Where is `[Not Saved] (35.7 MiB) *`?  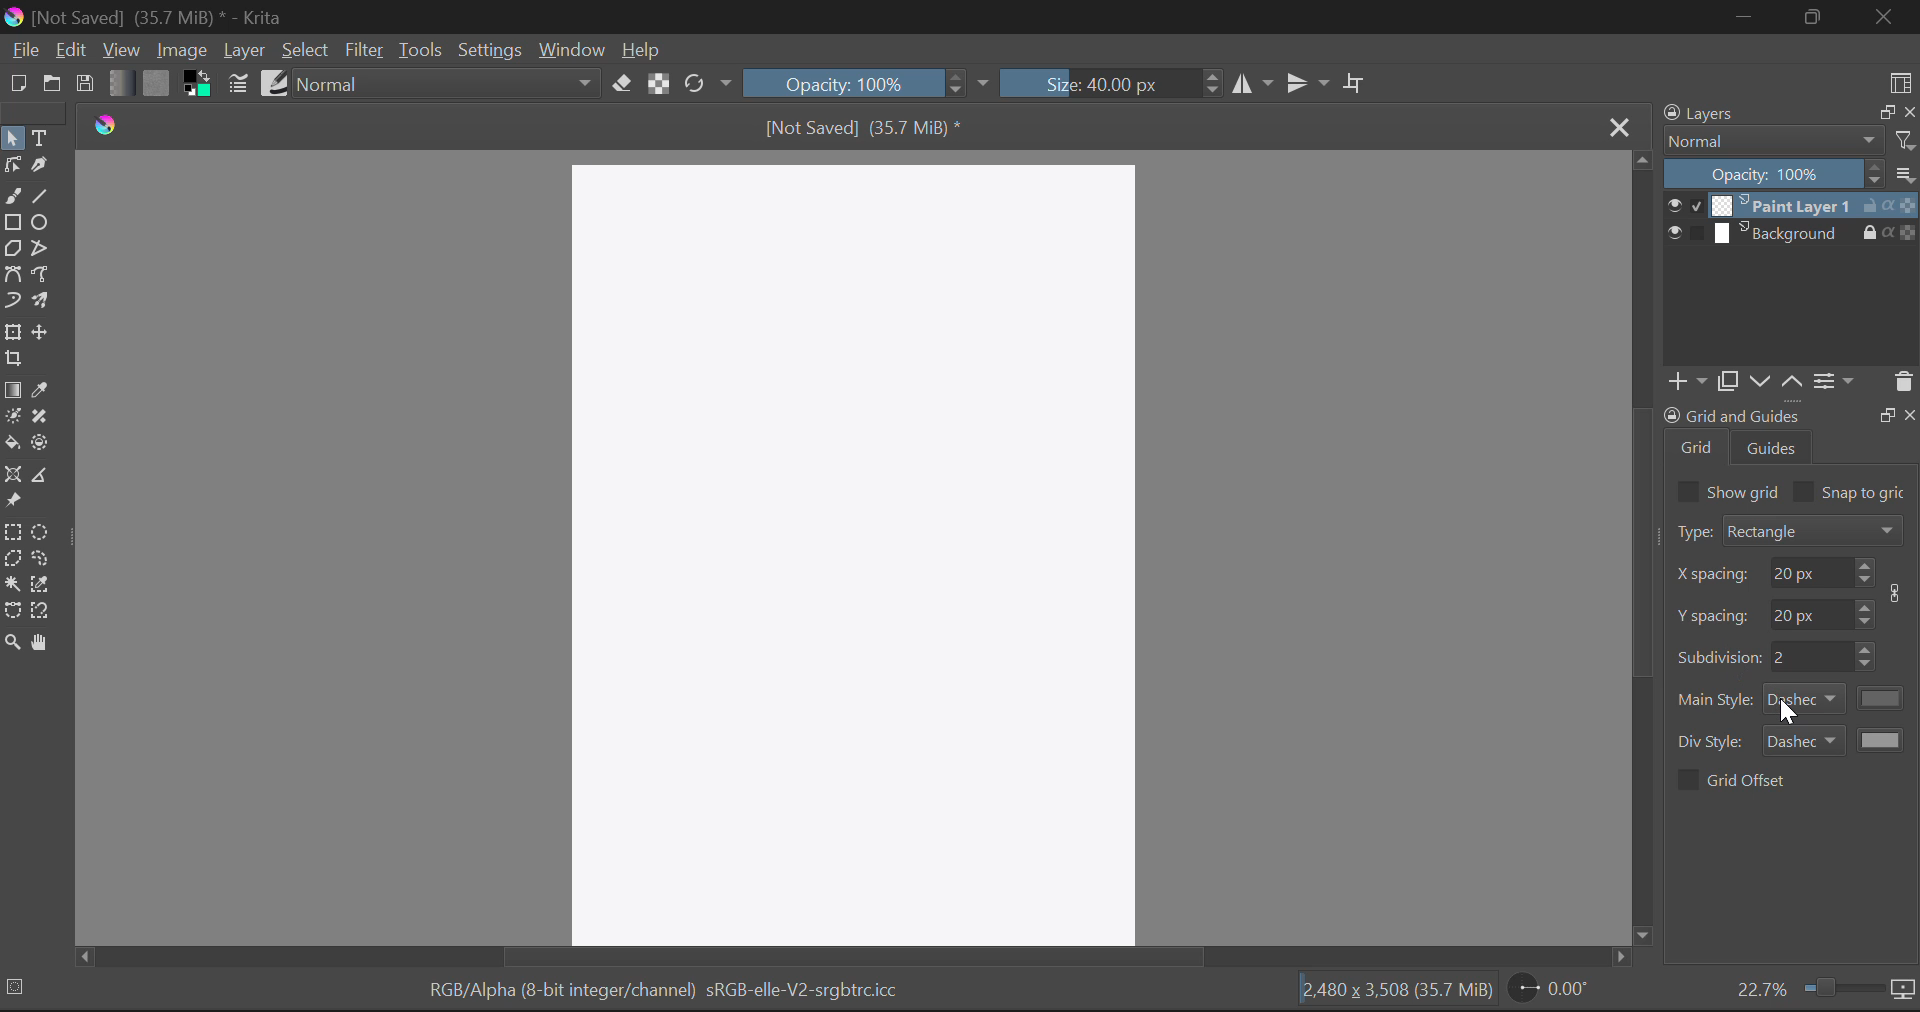
[Not Saved] (35.7 MiB) * is located at coordinates (862, 126).